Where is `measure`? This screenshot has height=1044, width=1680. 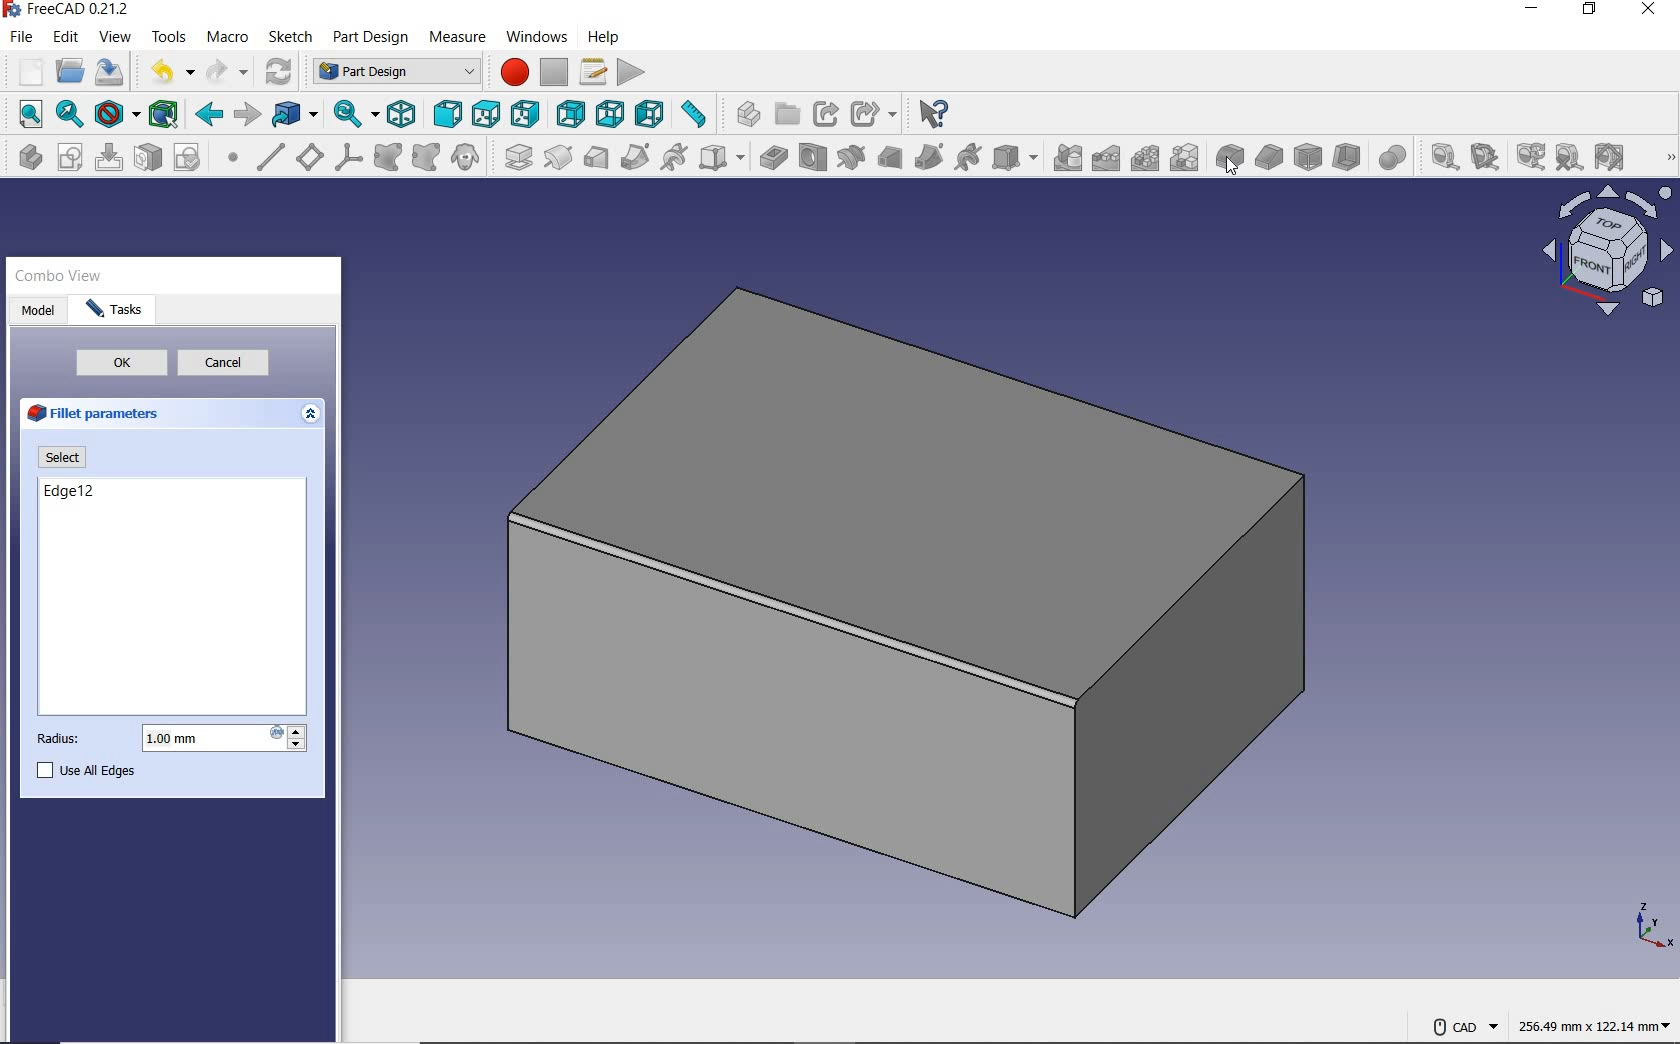
measure is located at coordinates (462, 39).